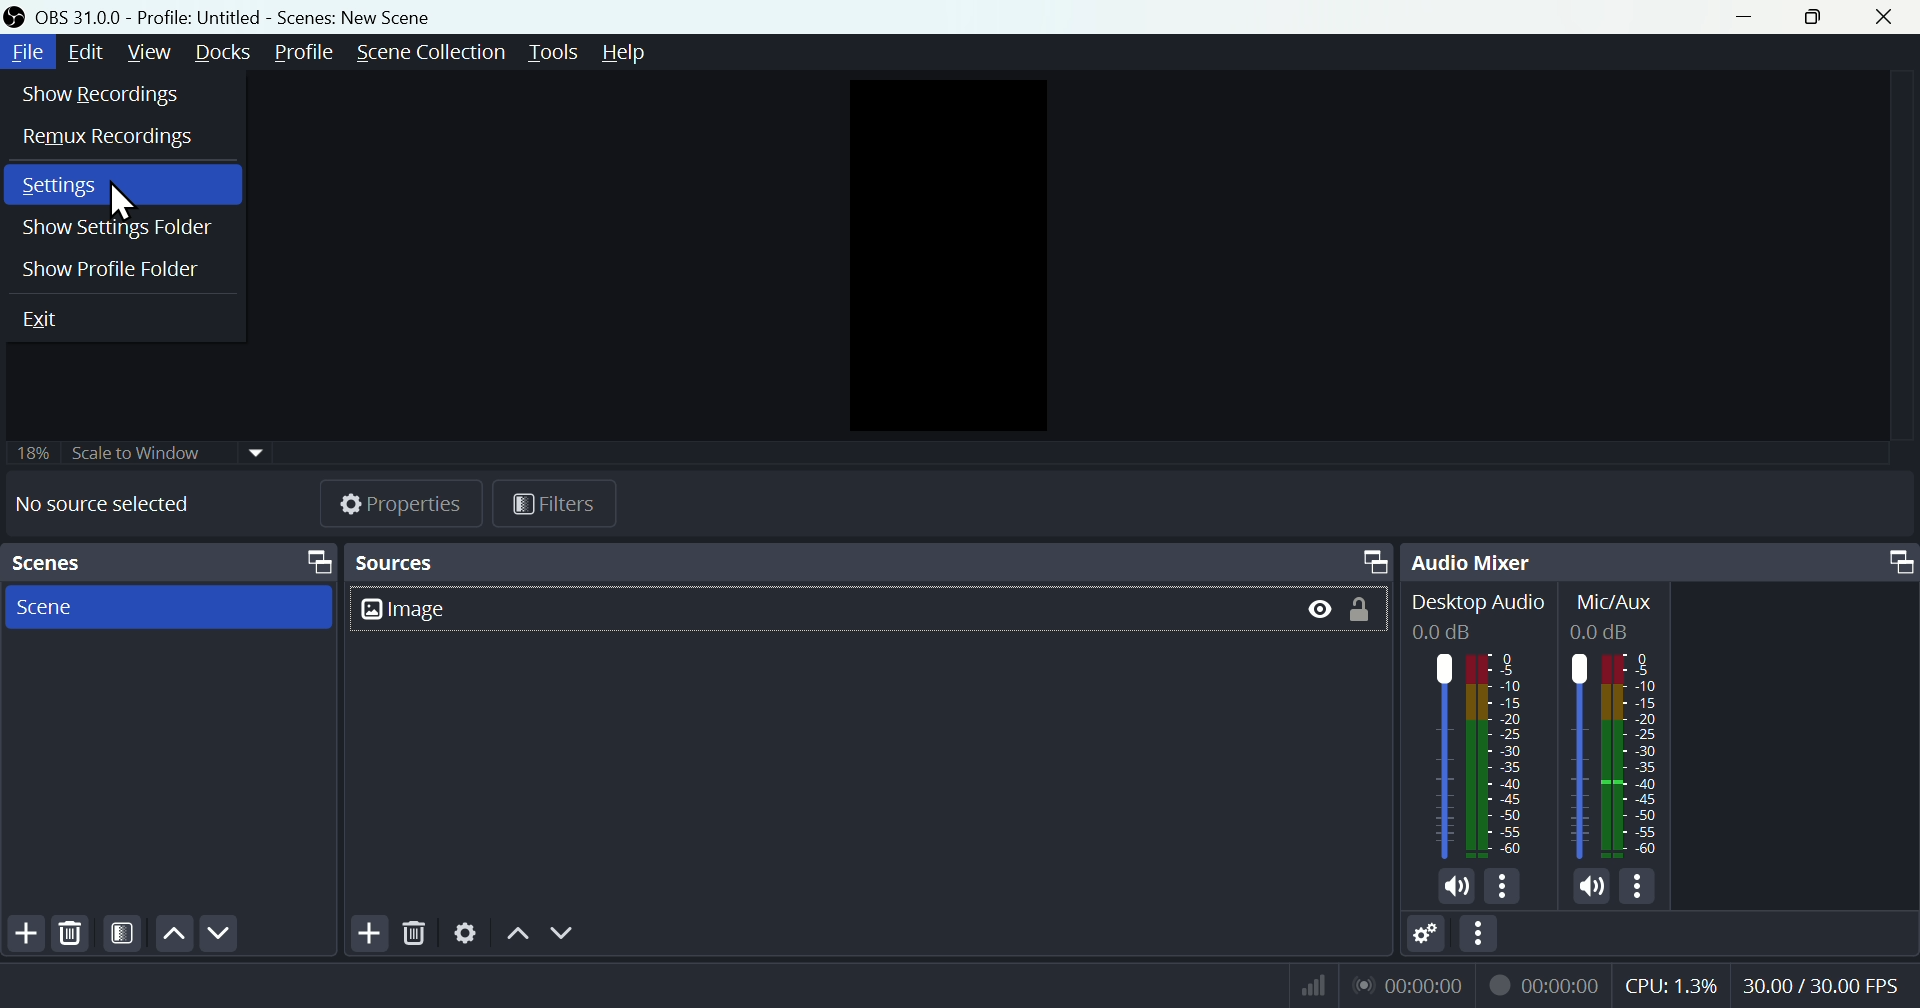 This screenshot has height=1008, width=1920. Describe the element at coordinates (173, 934) in the screenshot. I see `up` at that location.